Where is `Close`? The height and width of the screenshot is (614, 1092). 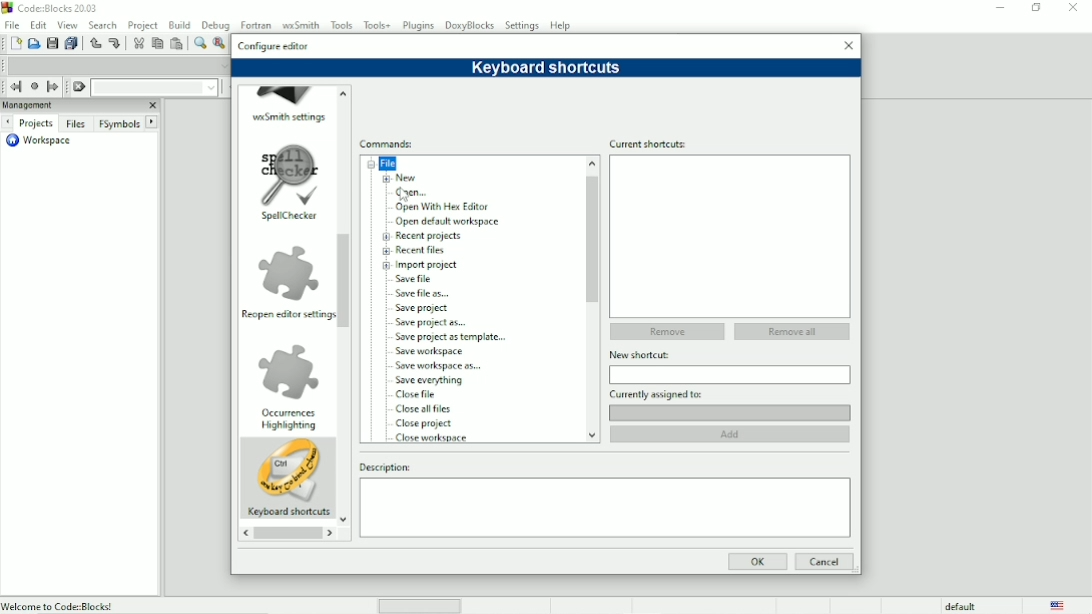 Close is located at coordinates (848, 44).